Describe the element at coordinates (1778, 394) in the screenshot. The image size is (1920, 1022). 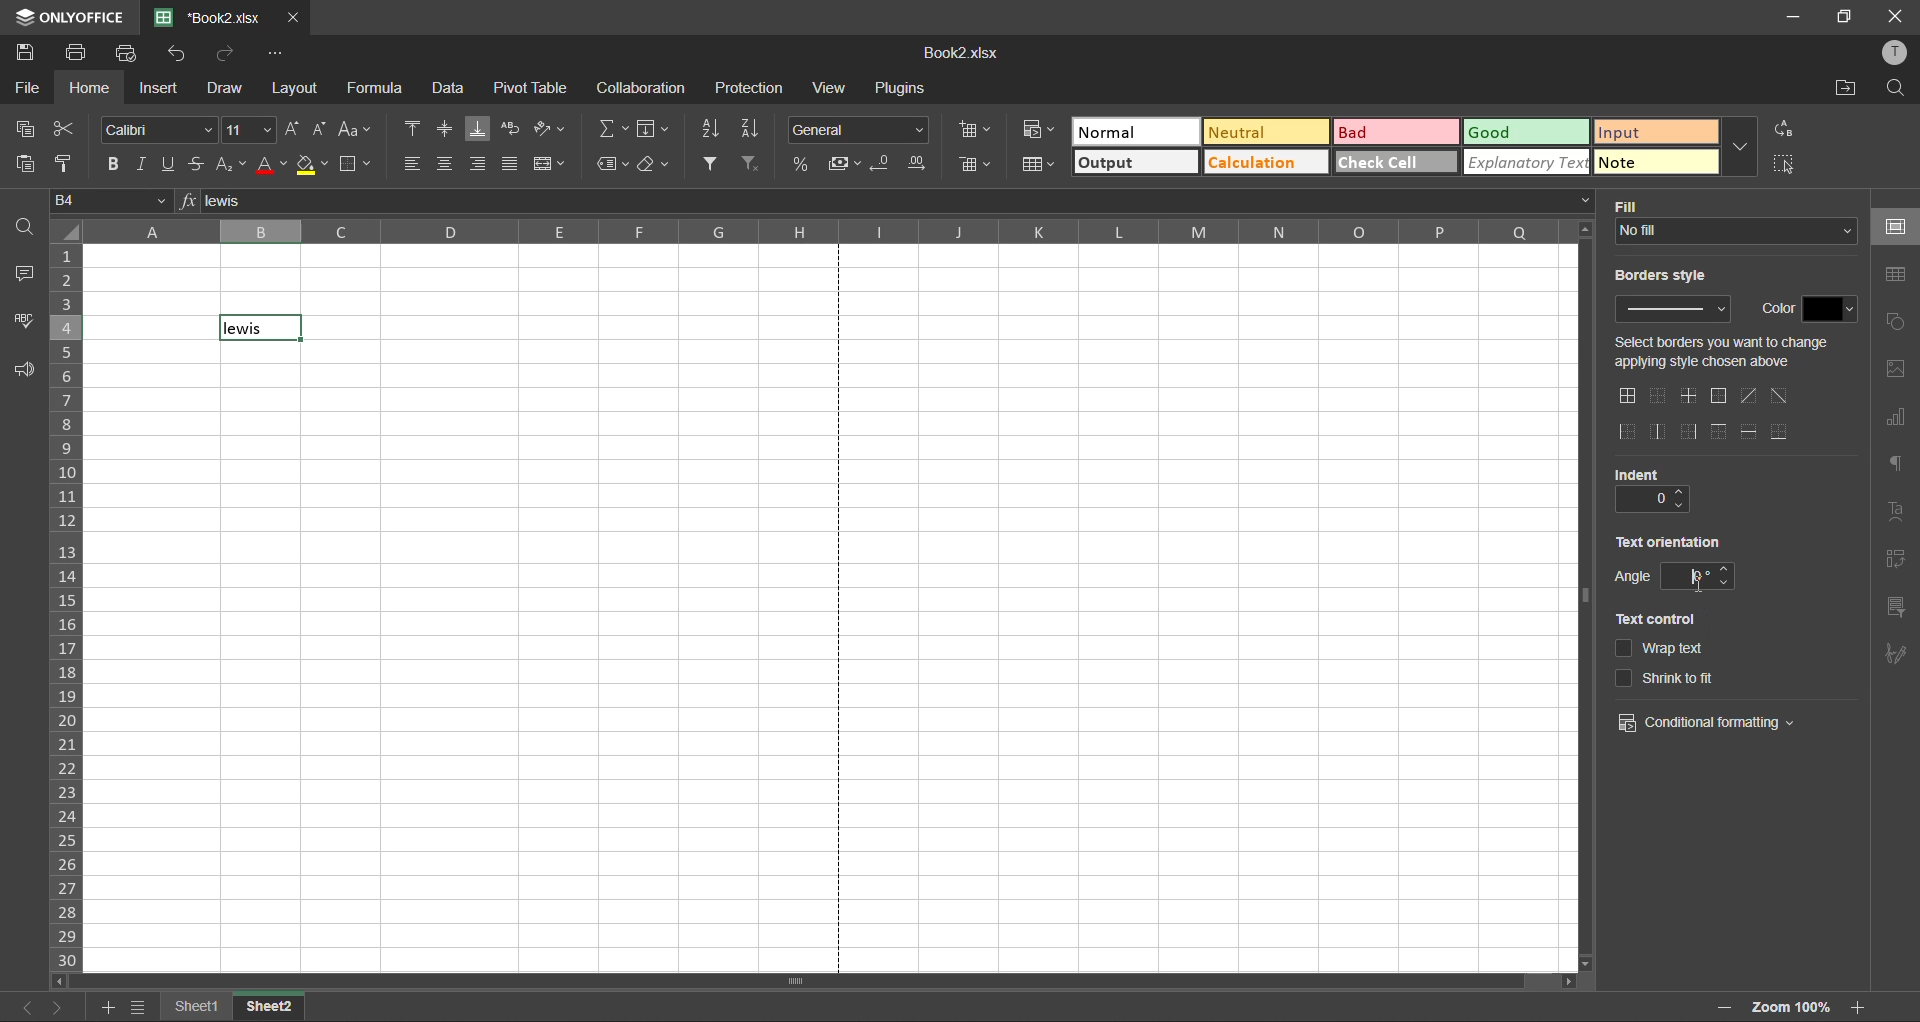
I see `diagonal down border` at that location.